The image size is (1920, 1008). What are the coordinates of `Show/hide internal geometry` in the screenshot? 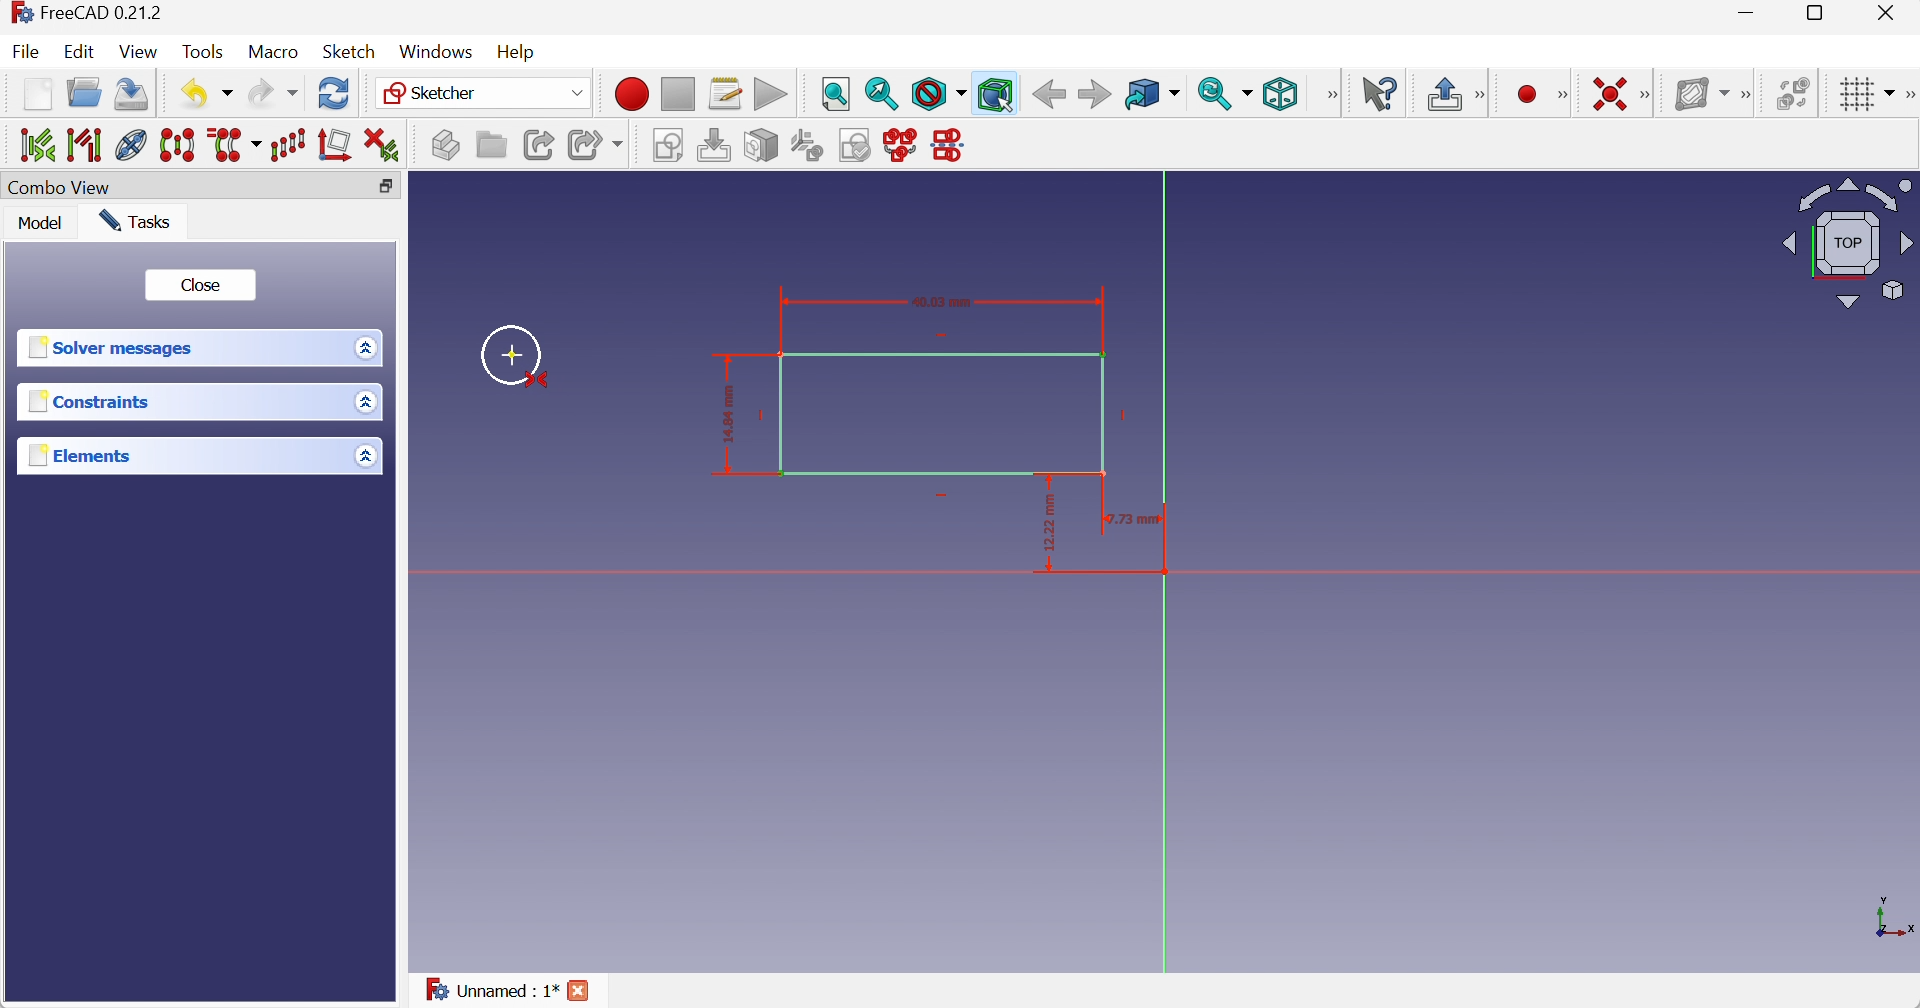 It's located at (131, 145).